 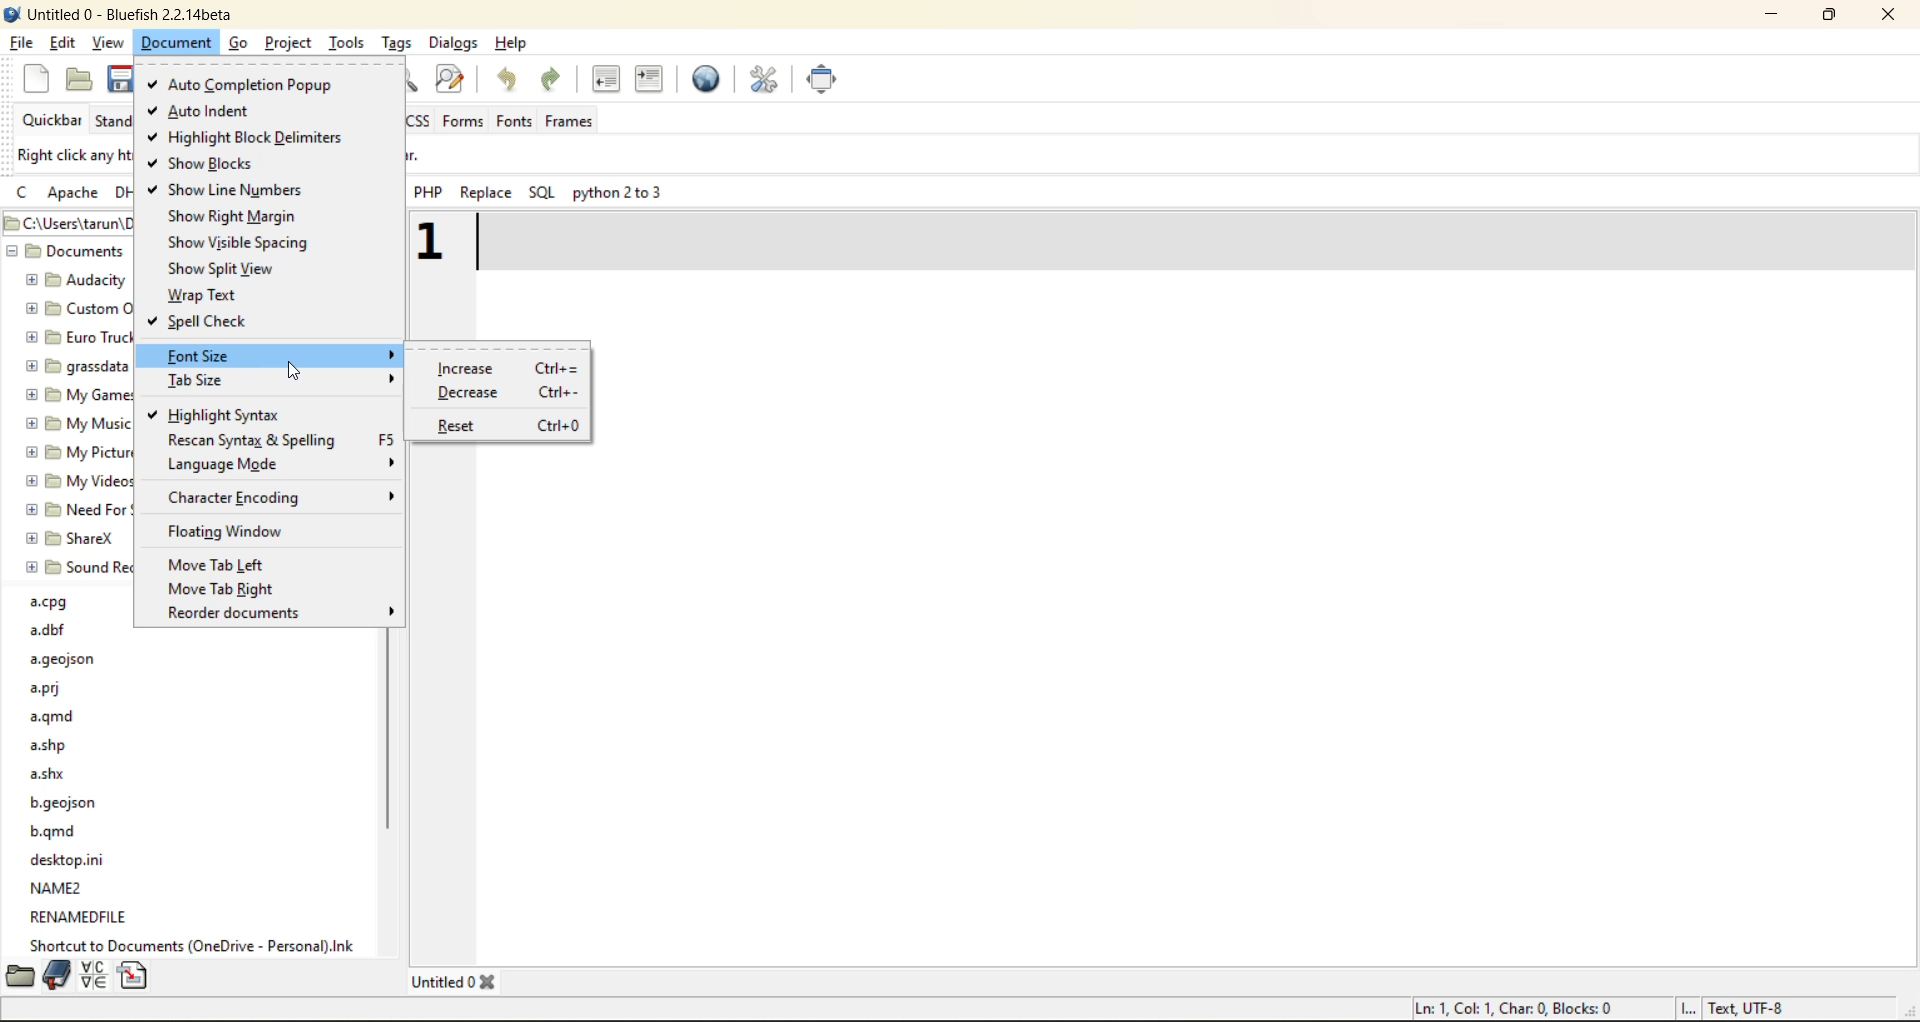 I want to click on bookmarks, so click(x=59, y=975).